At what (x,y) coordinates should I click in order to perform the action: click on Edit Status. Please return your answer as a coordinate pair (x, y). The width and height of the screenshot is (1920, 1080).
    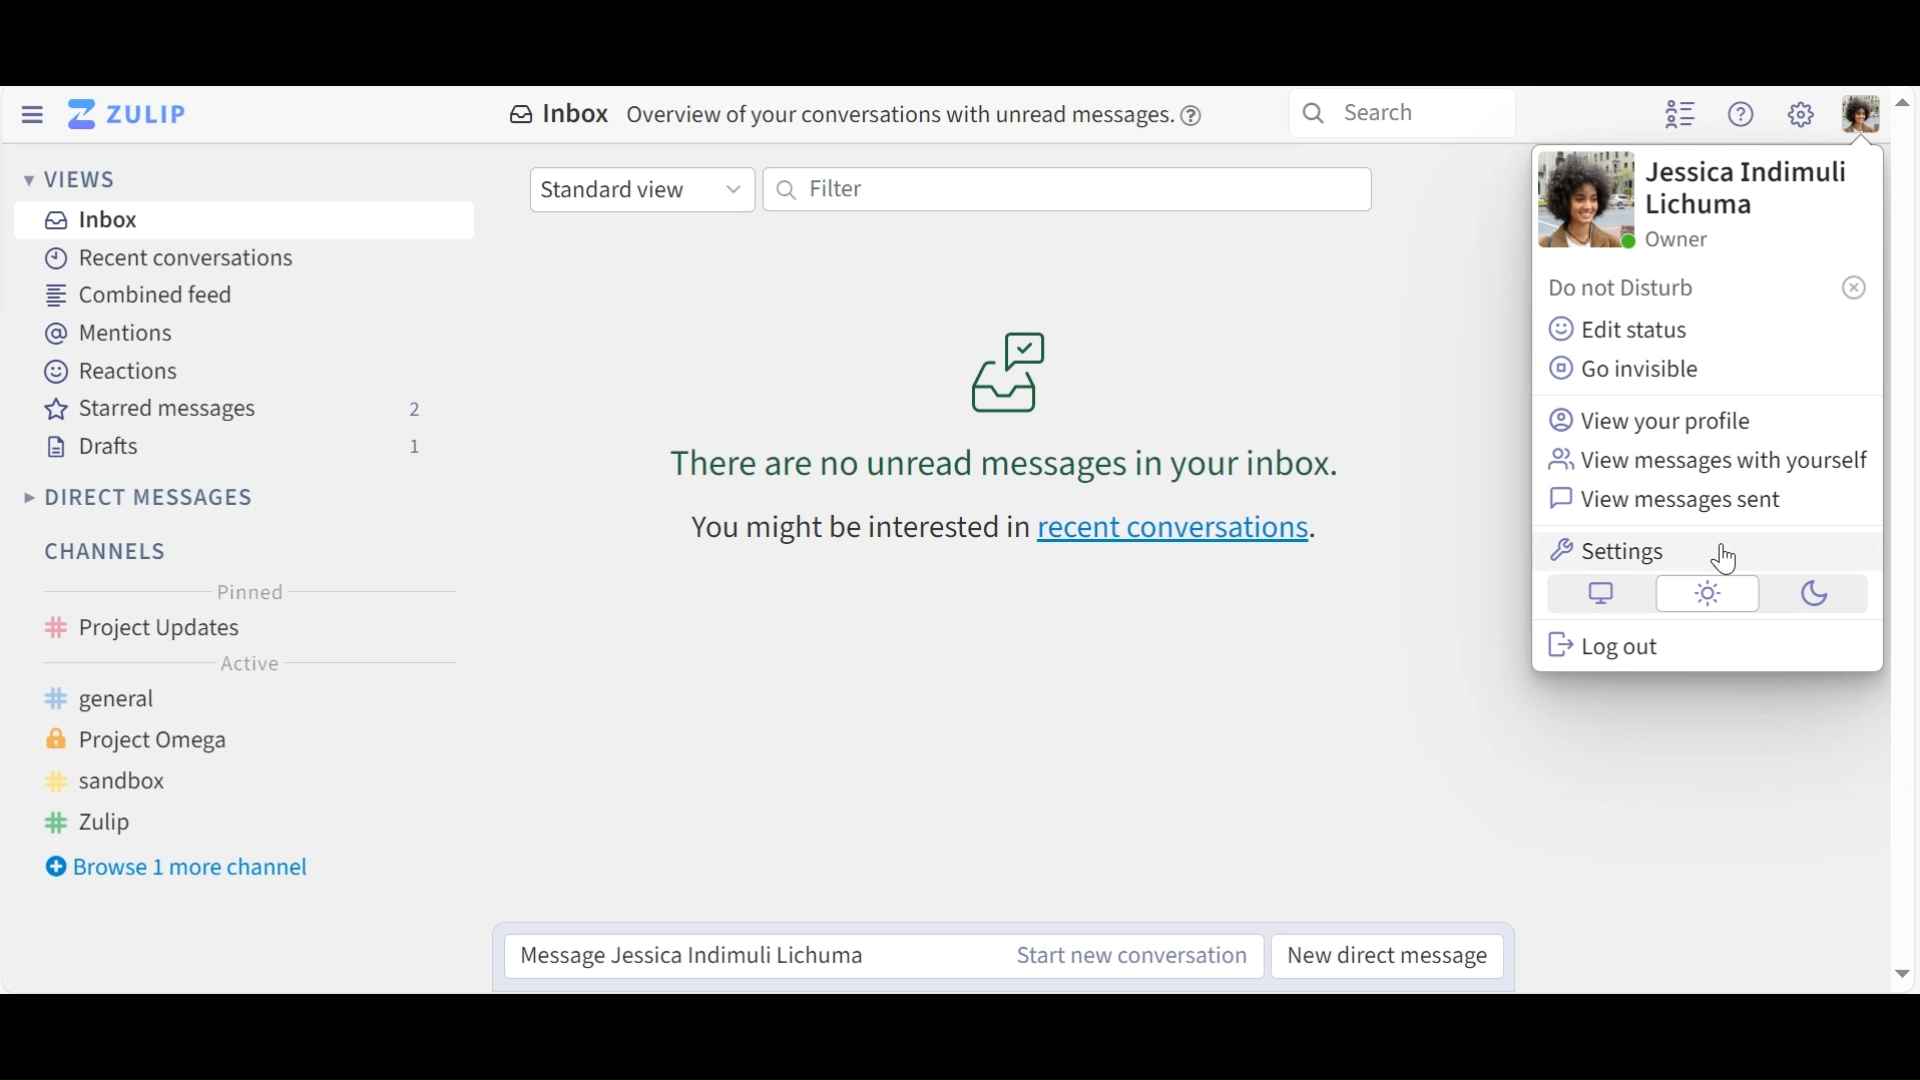
    Looking at the image, I should click on (1619, 332).